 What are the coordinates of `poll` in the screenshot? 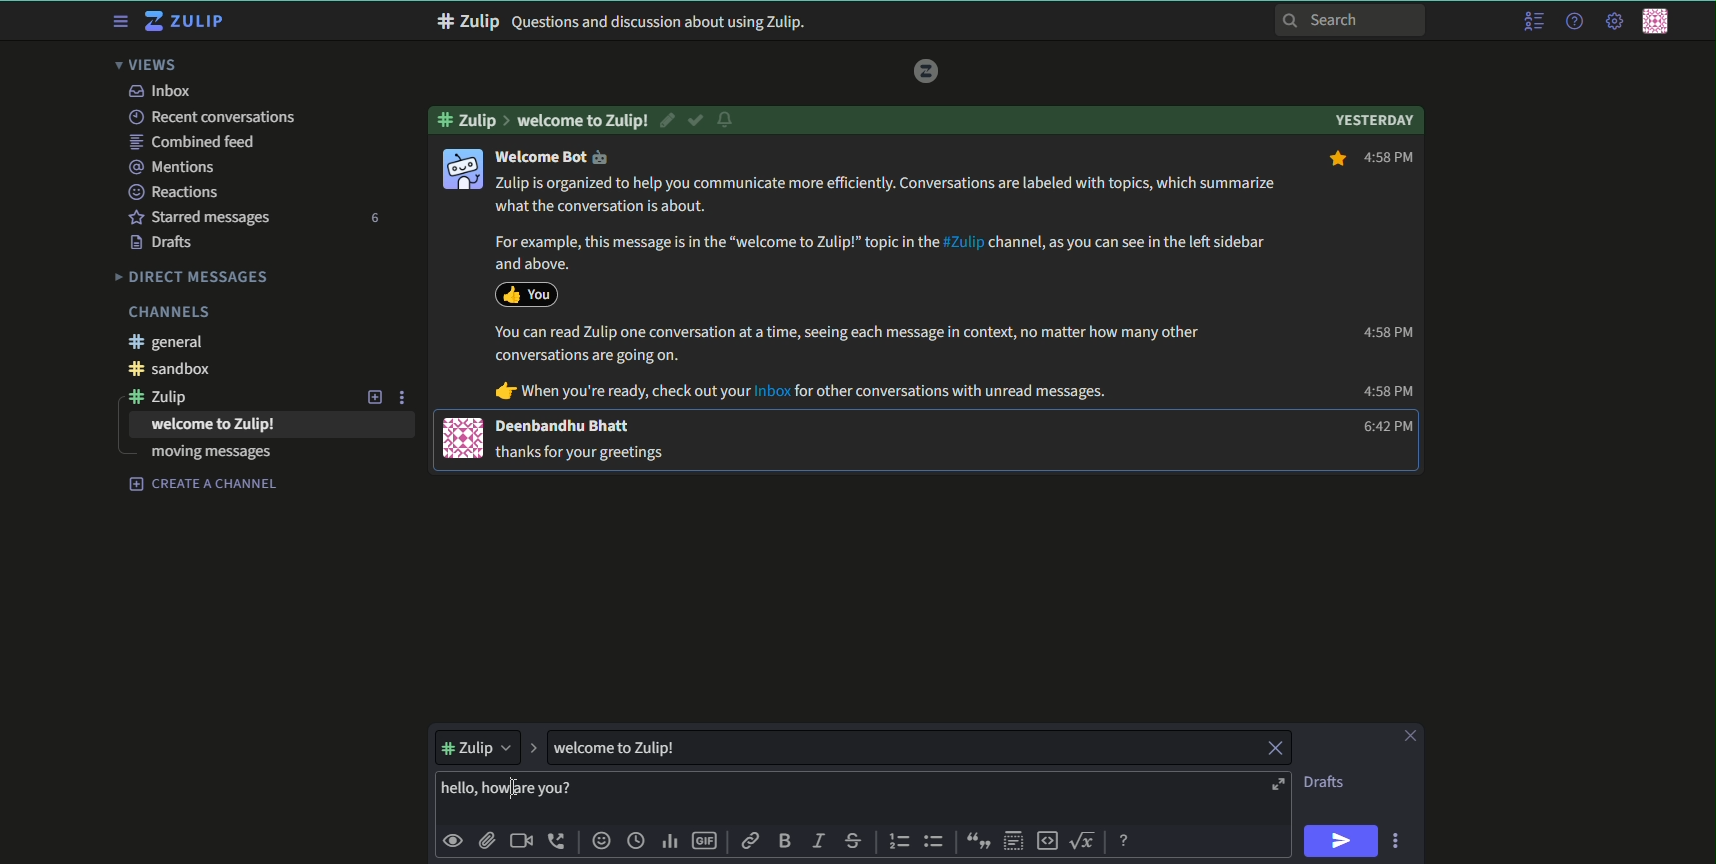 It's located at (672, 843).